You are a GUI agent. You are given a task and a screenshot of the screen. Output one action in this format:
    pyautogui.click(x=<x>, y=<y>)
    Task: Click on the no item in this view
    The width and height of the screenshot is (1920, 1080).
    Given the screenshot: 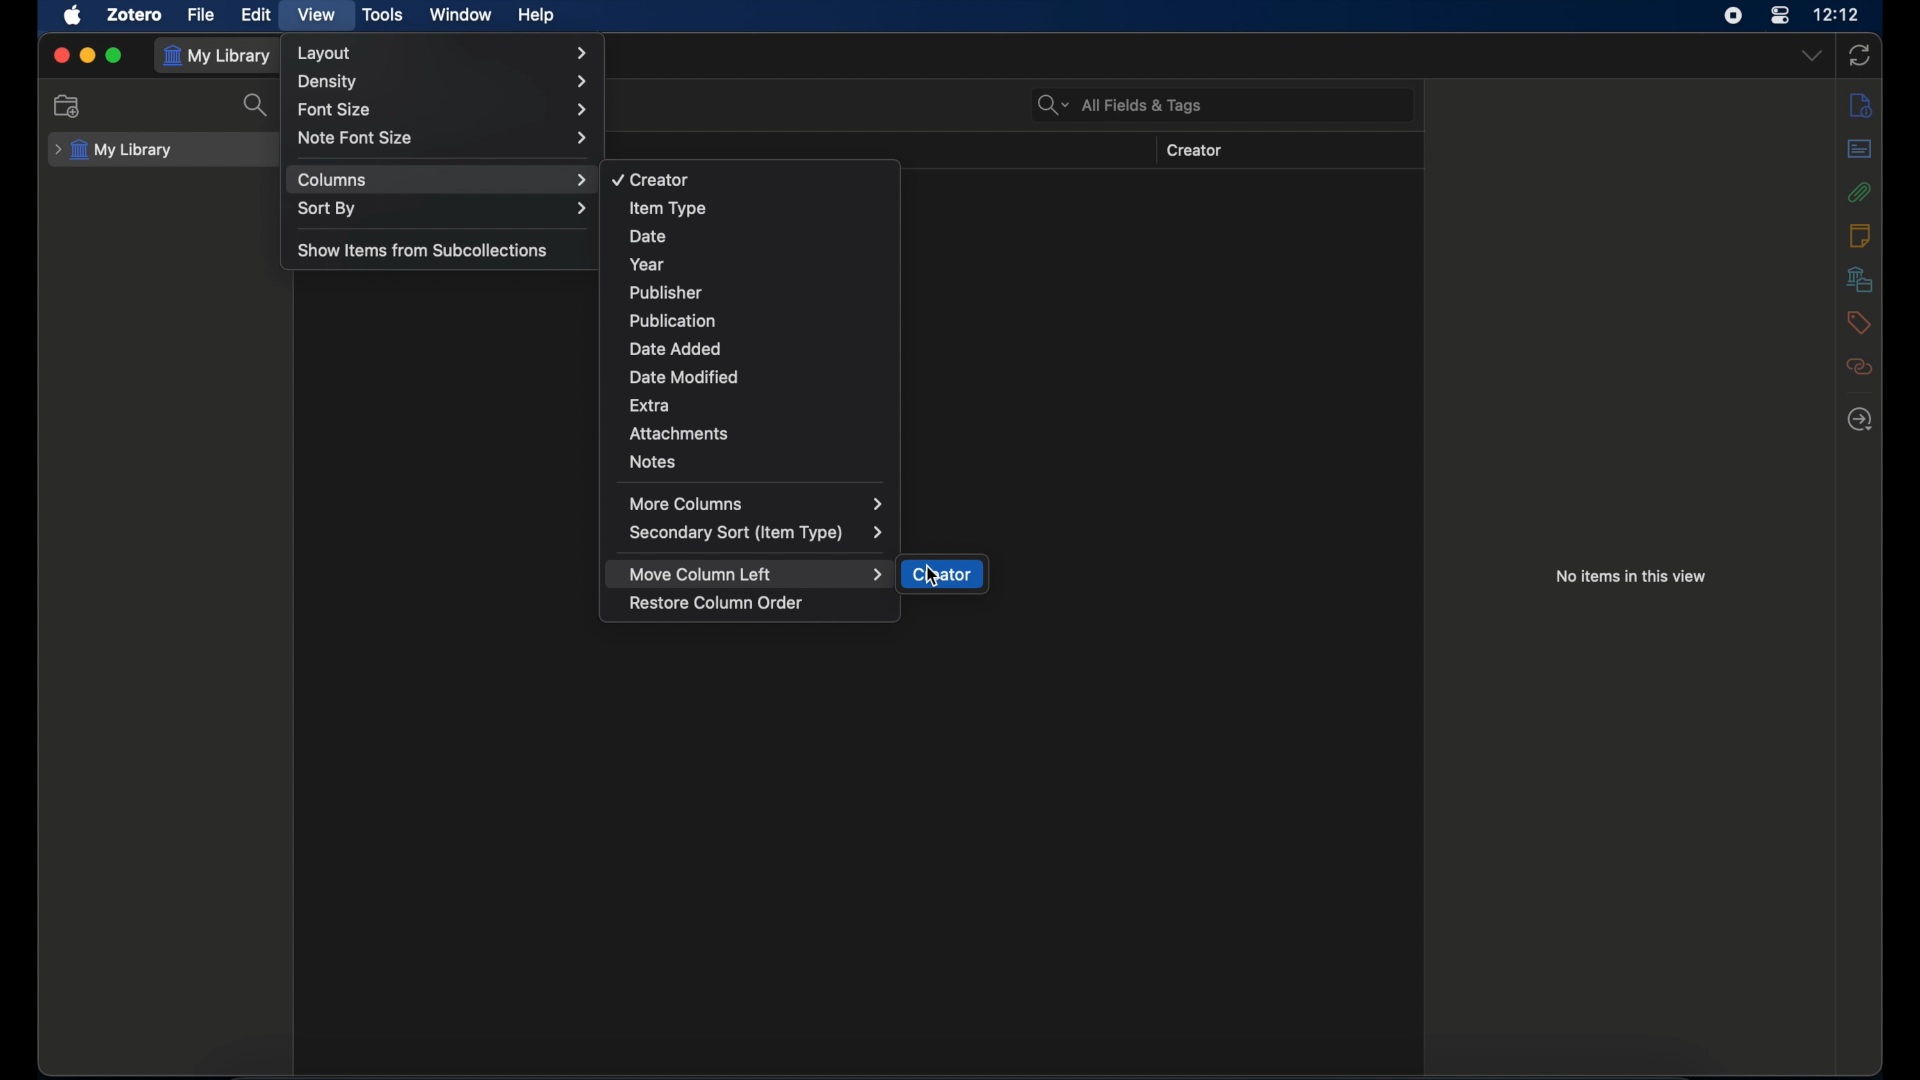 What is the action you would take?
    pyautogui.click(x=1633, y=576)
    